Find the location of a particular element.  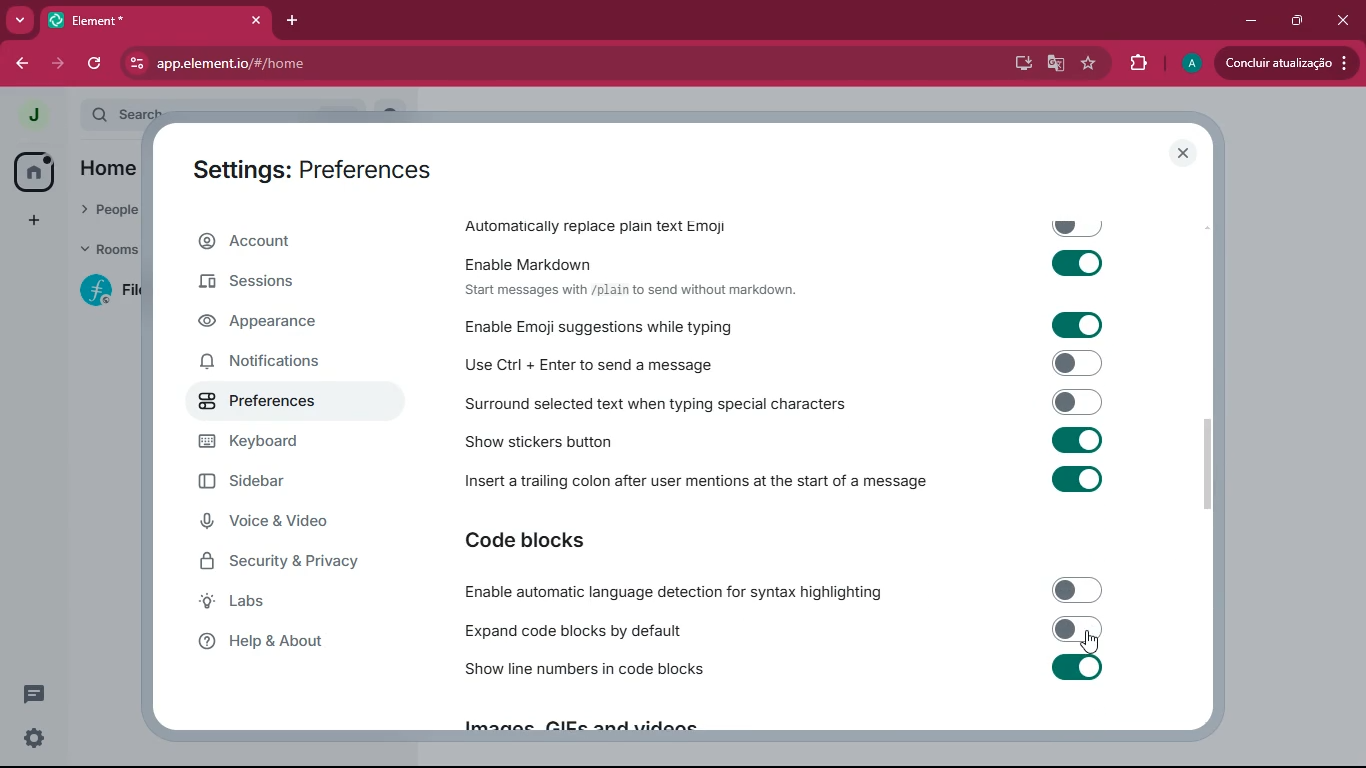

Expand code blocks by default is located at coordinates (783, 630).